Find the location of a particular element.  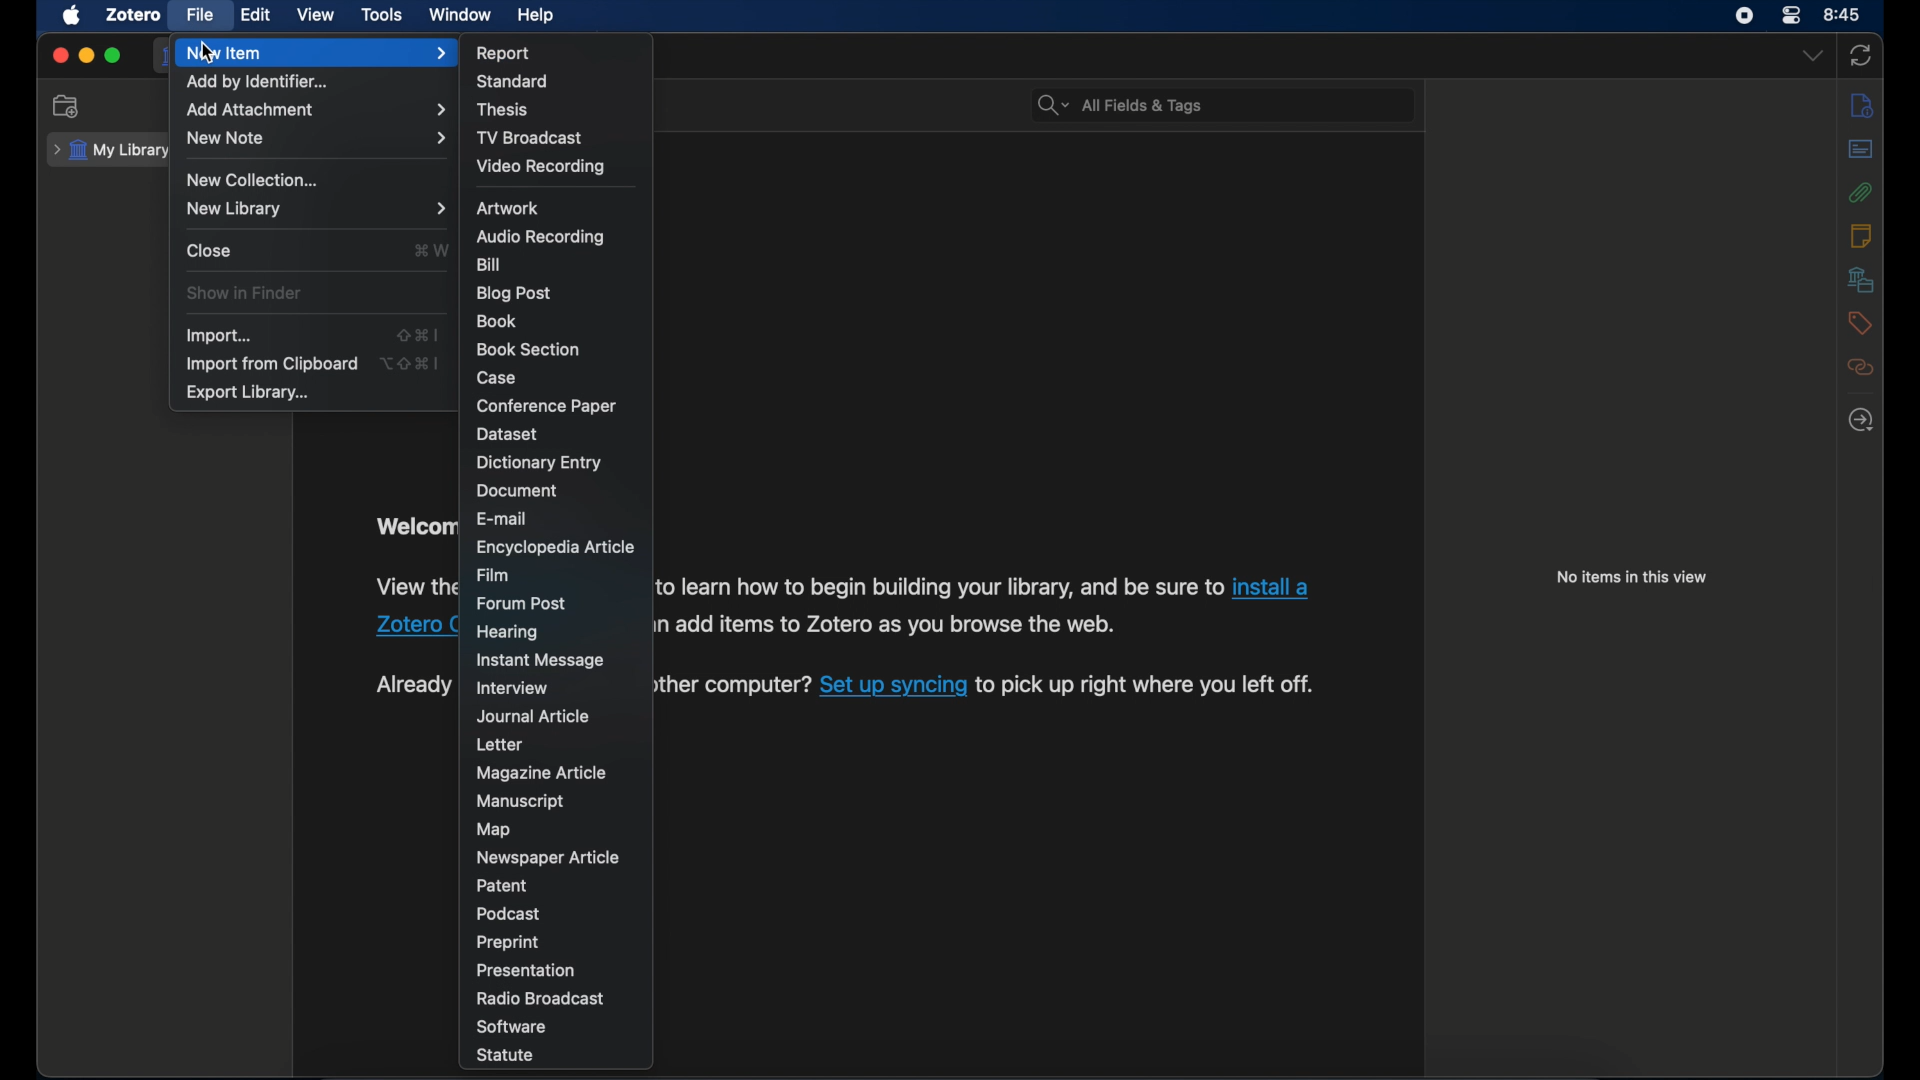

libraries is located at coordinates (1859, 280).